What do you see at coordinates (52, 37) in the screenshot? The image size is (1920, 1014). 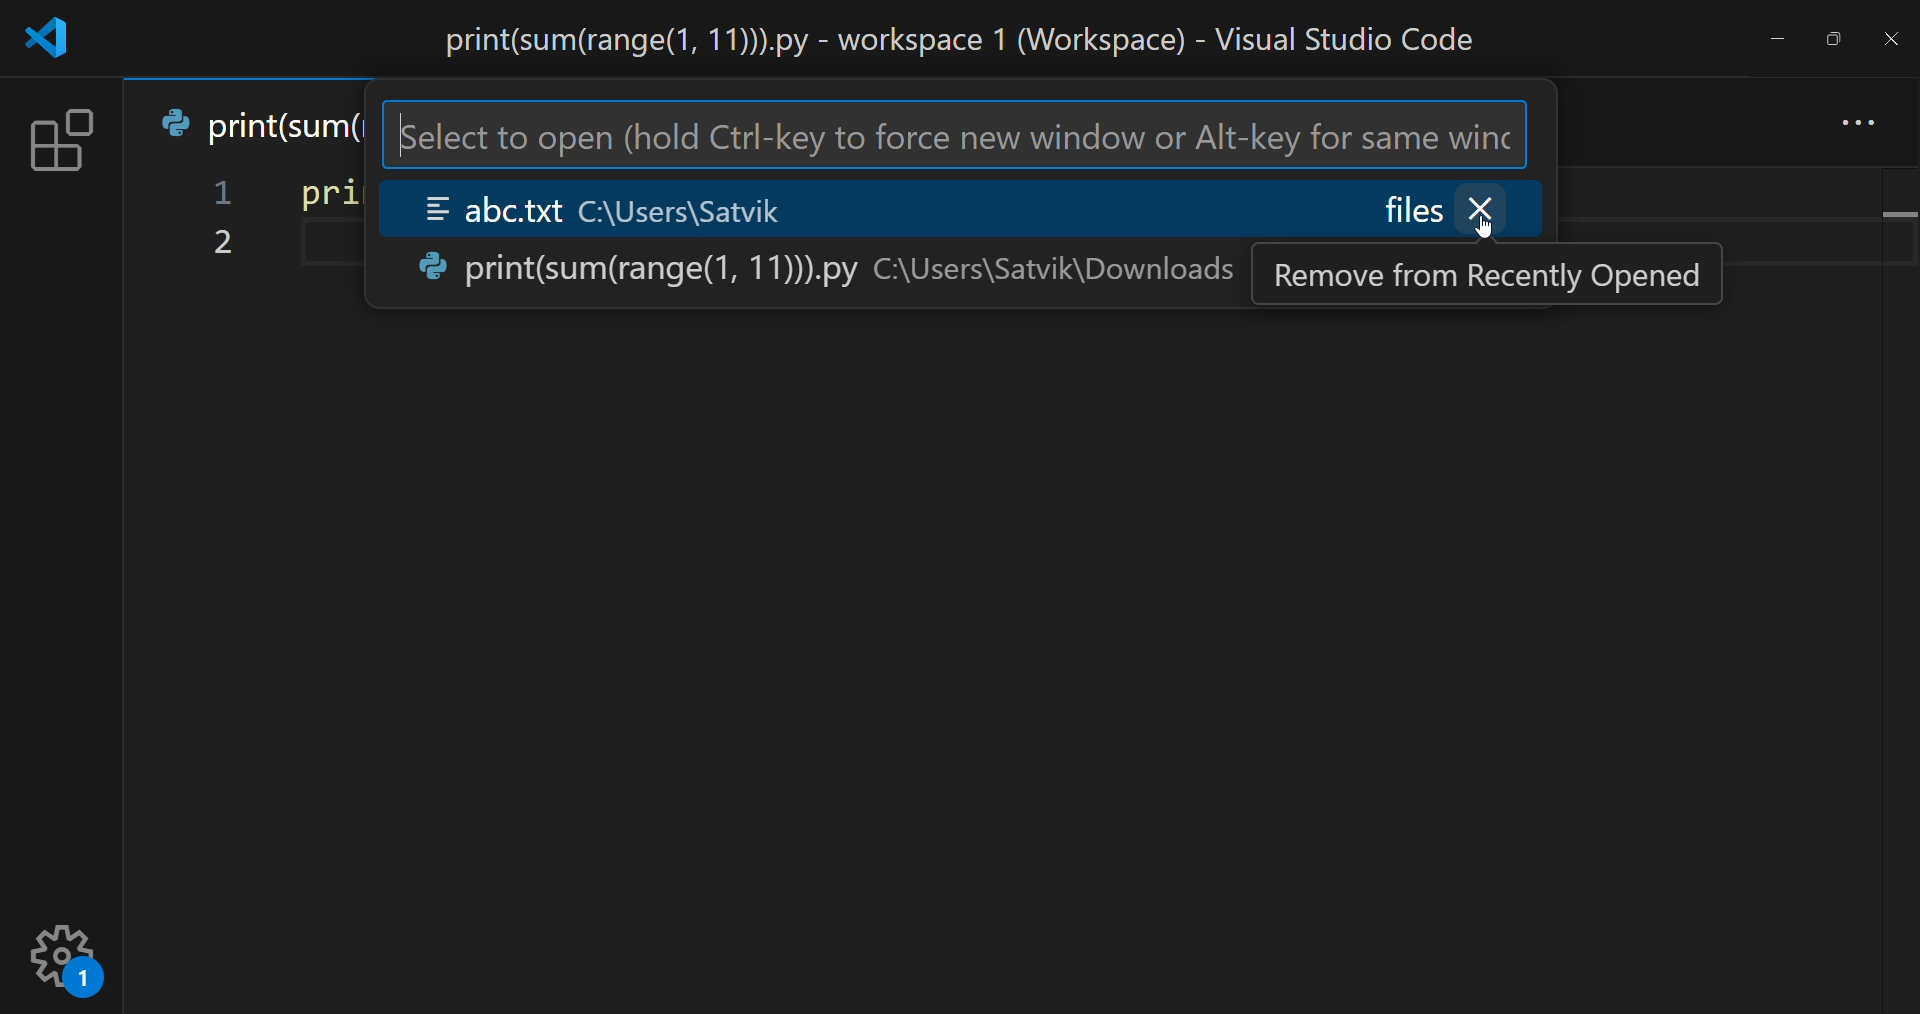 I see `logo` at bounding box center [52, 37].